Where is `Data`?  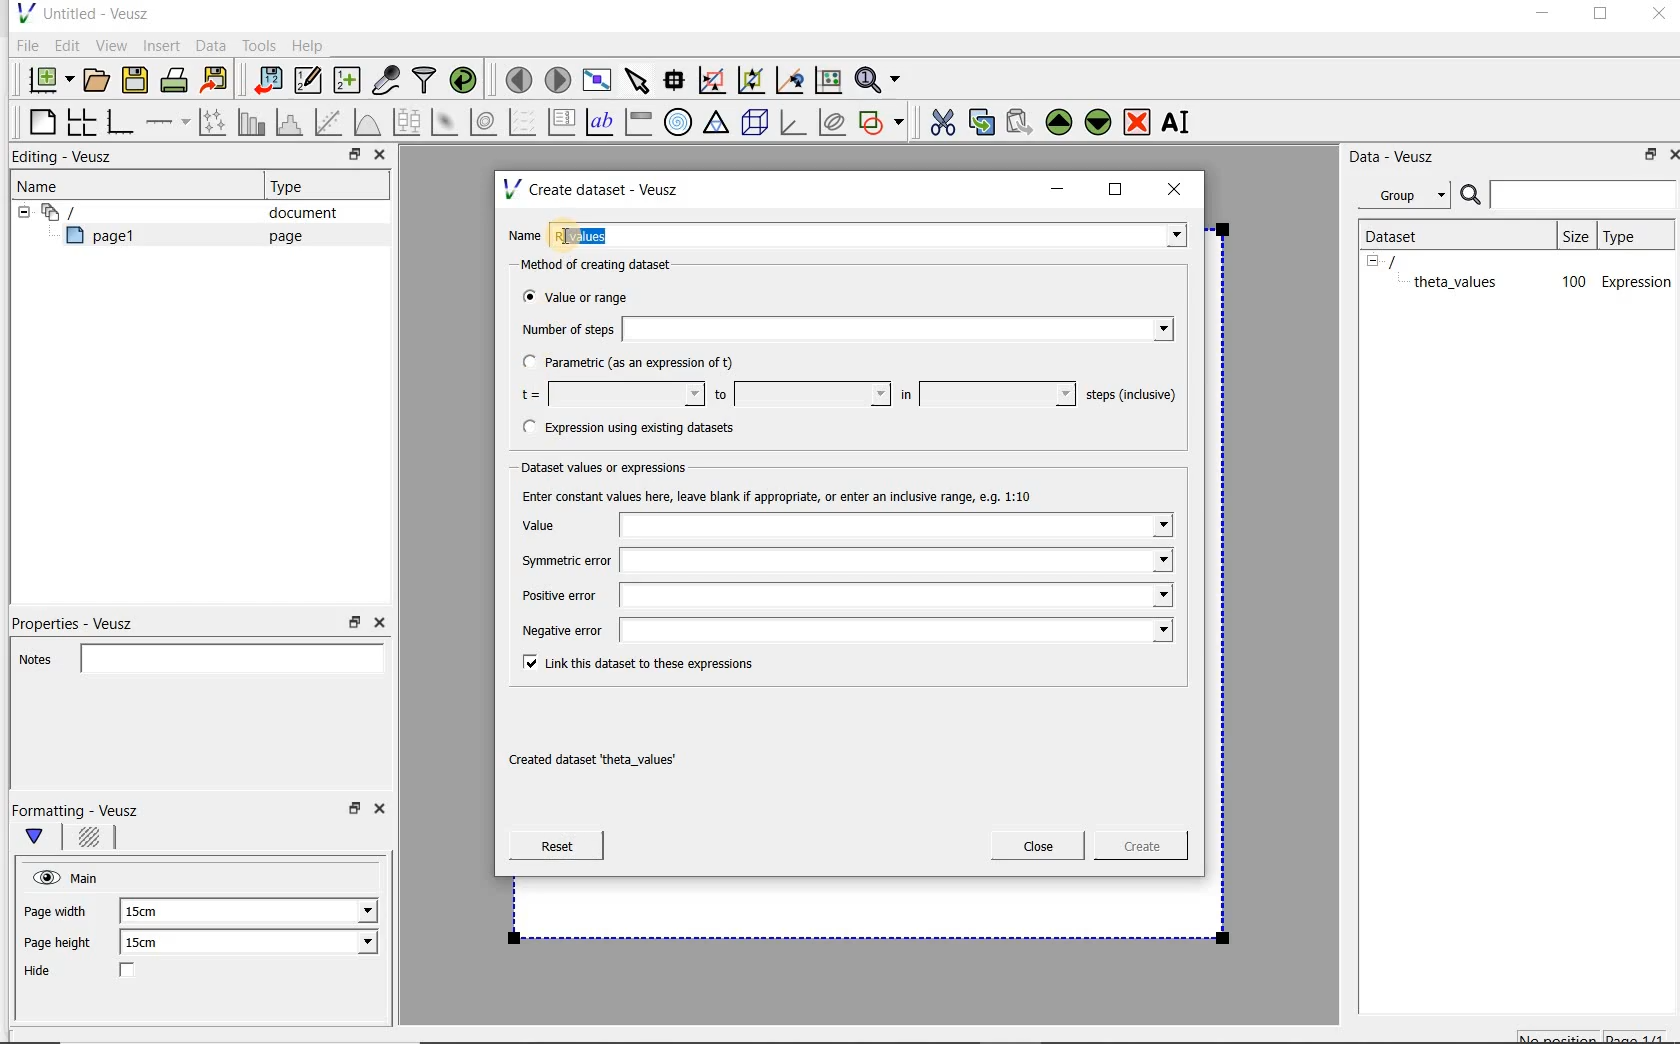
Data is located at coordinates (212, 45).